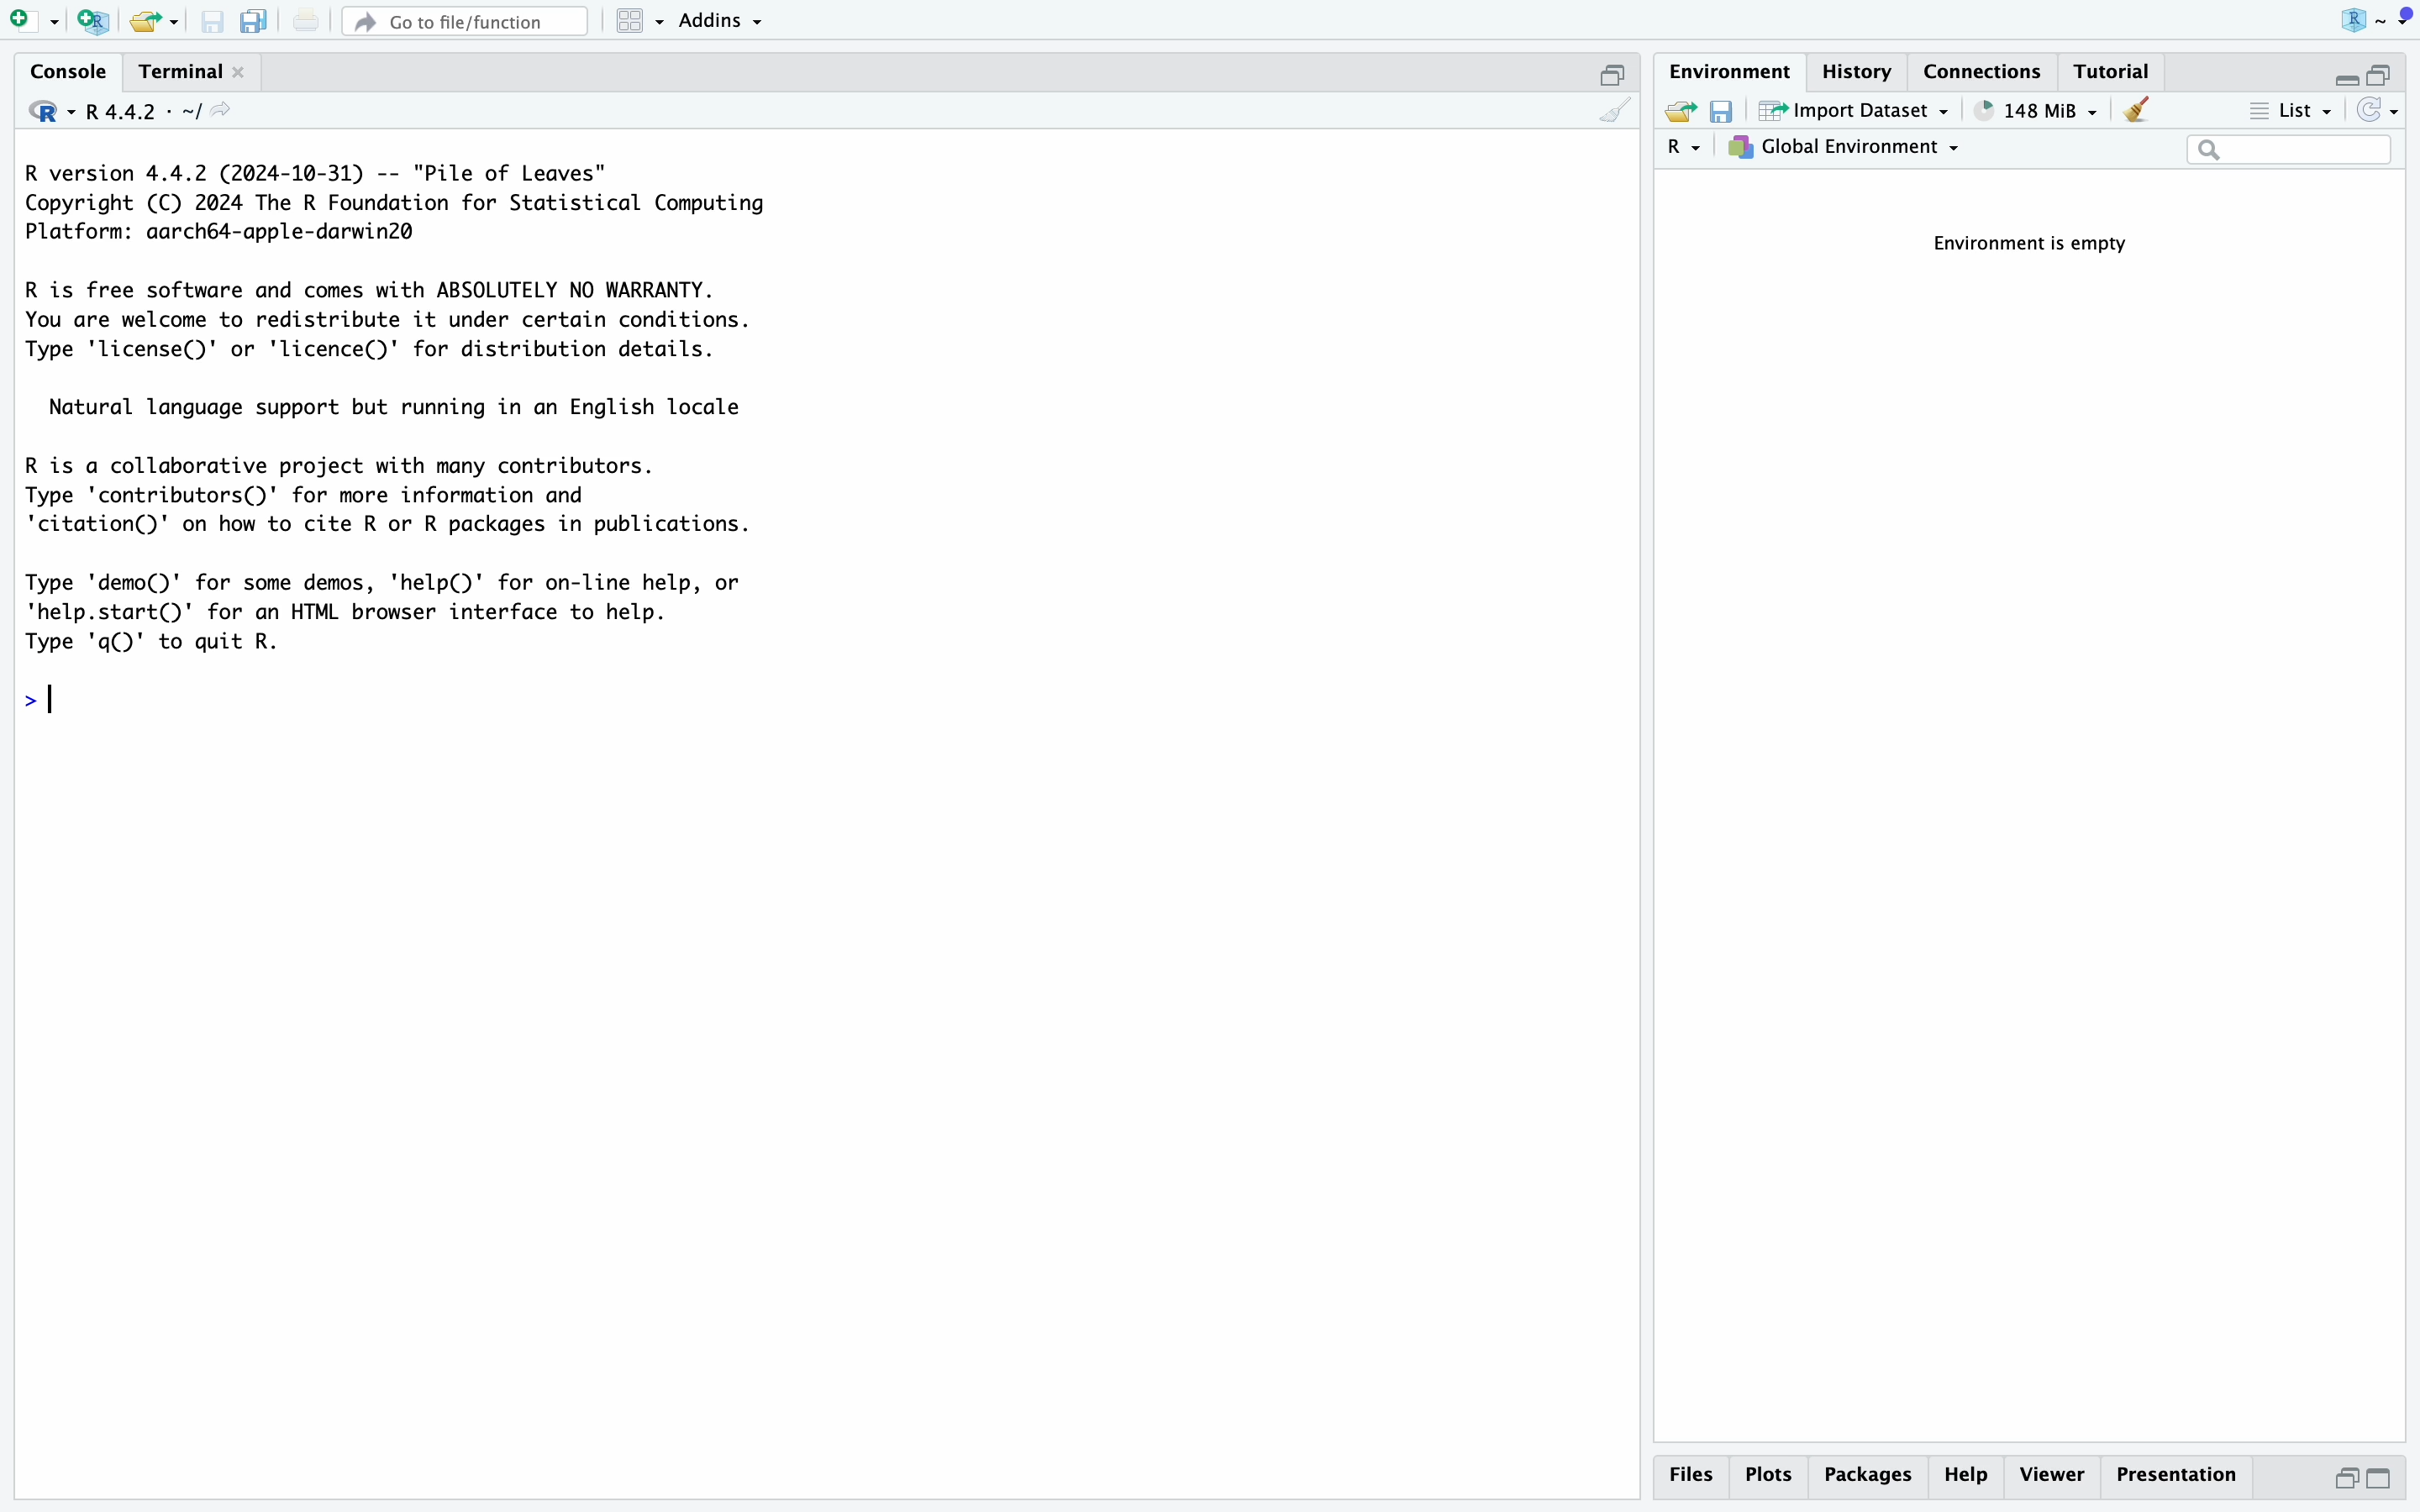 Image resolution: width=2420 pixels, height=1512 pixels. What do you see at coordinates (2336, 19) in the screenshot?
I see `R logo` at bounding box center [2336, 19].